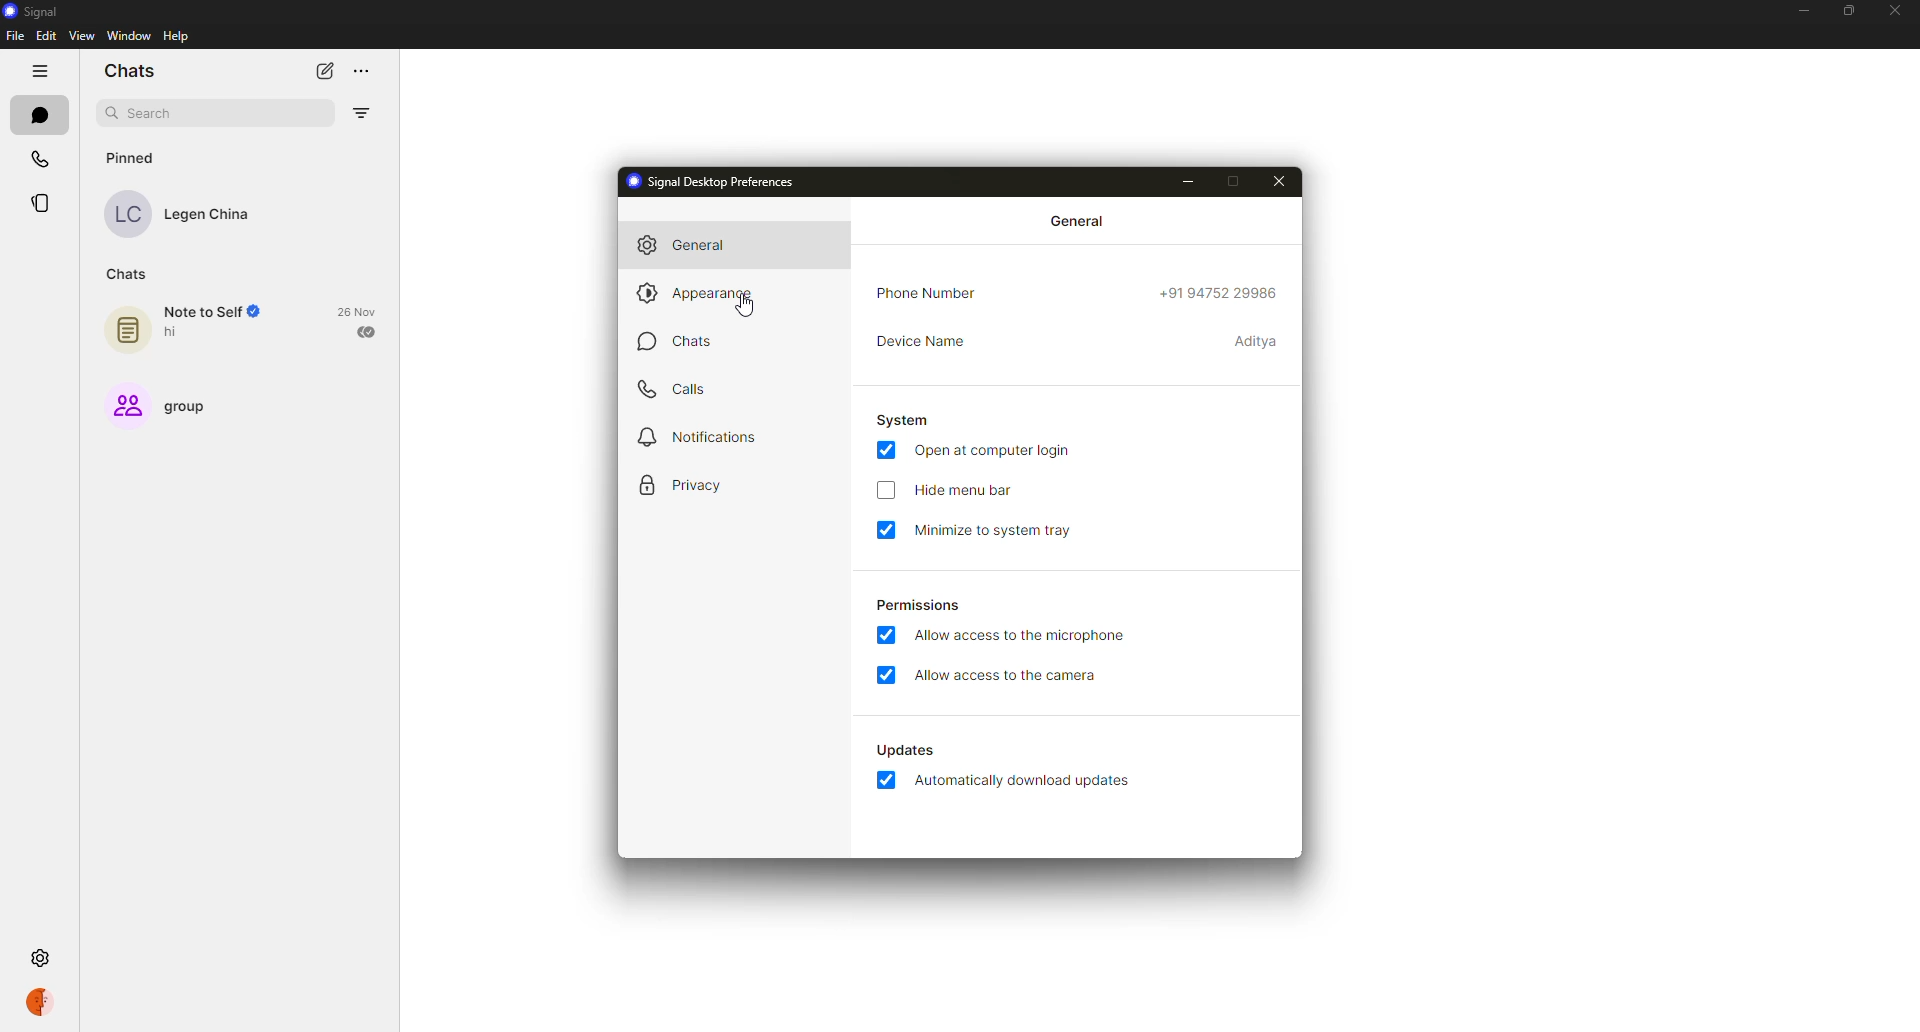 The height and width of the screenshot is (1032, 1920). I want to click on sent, so click(367, 332).